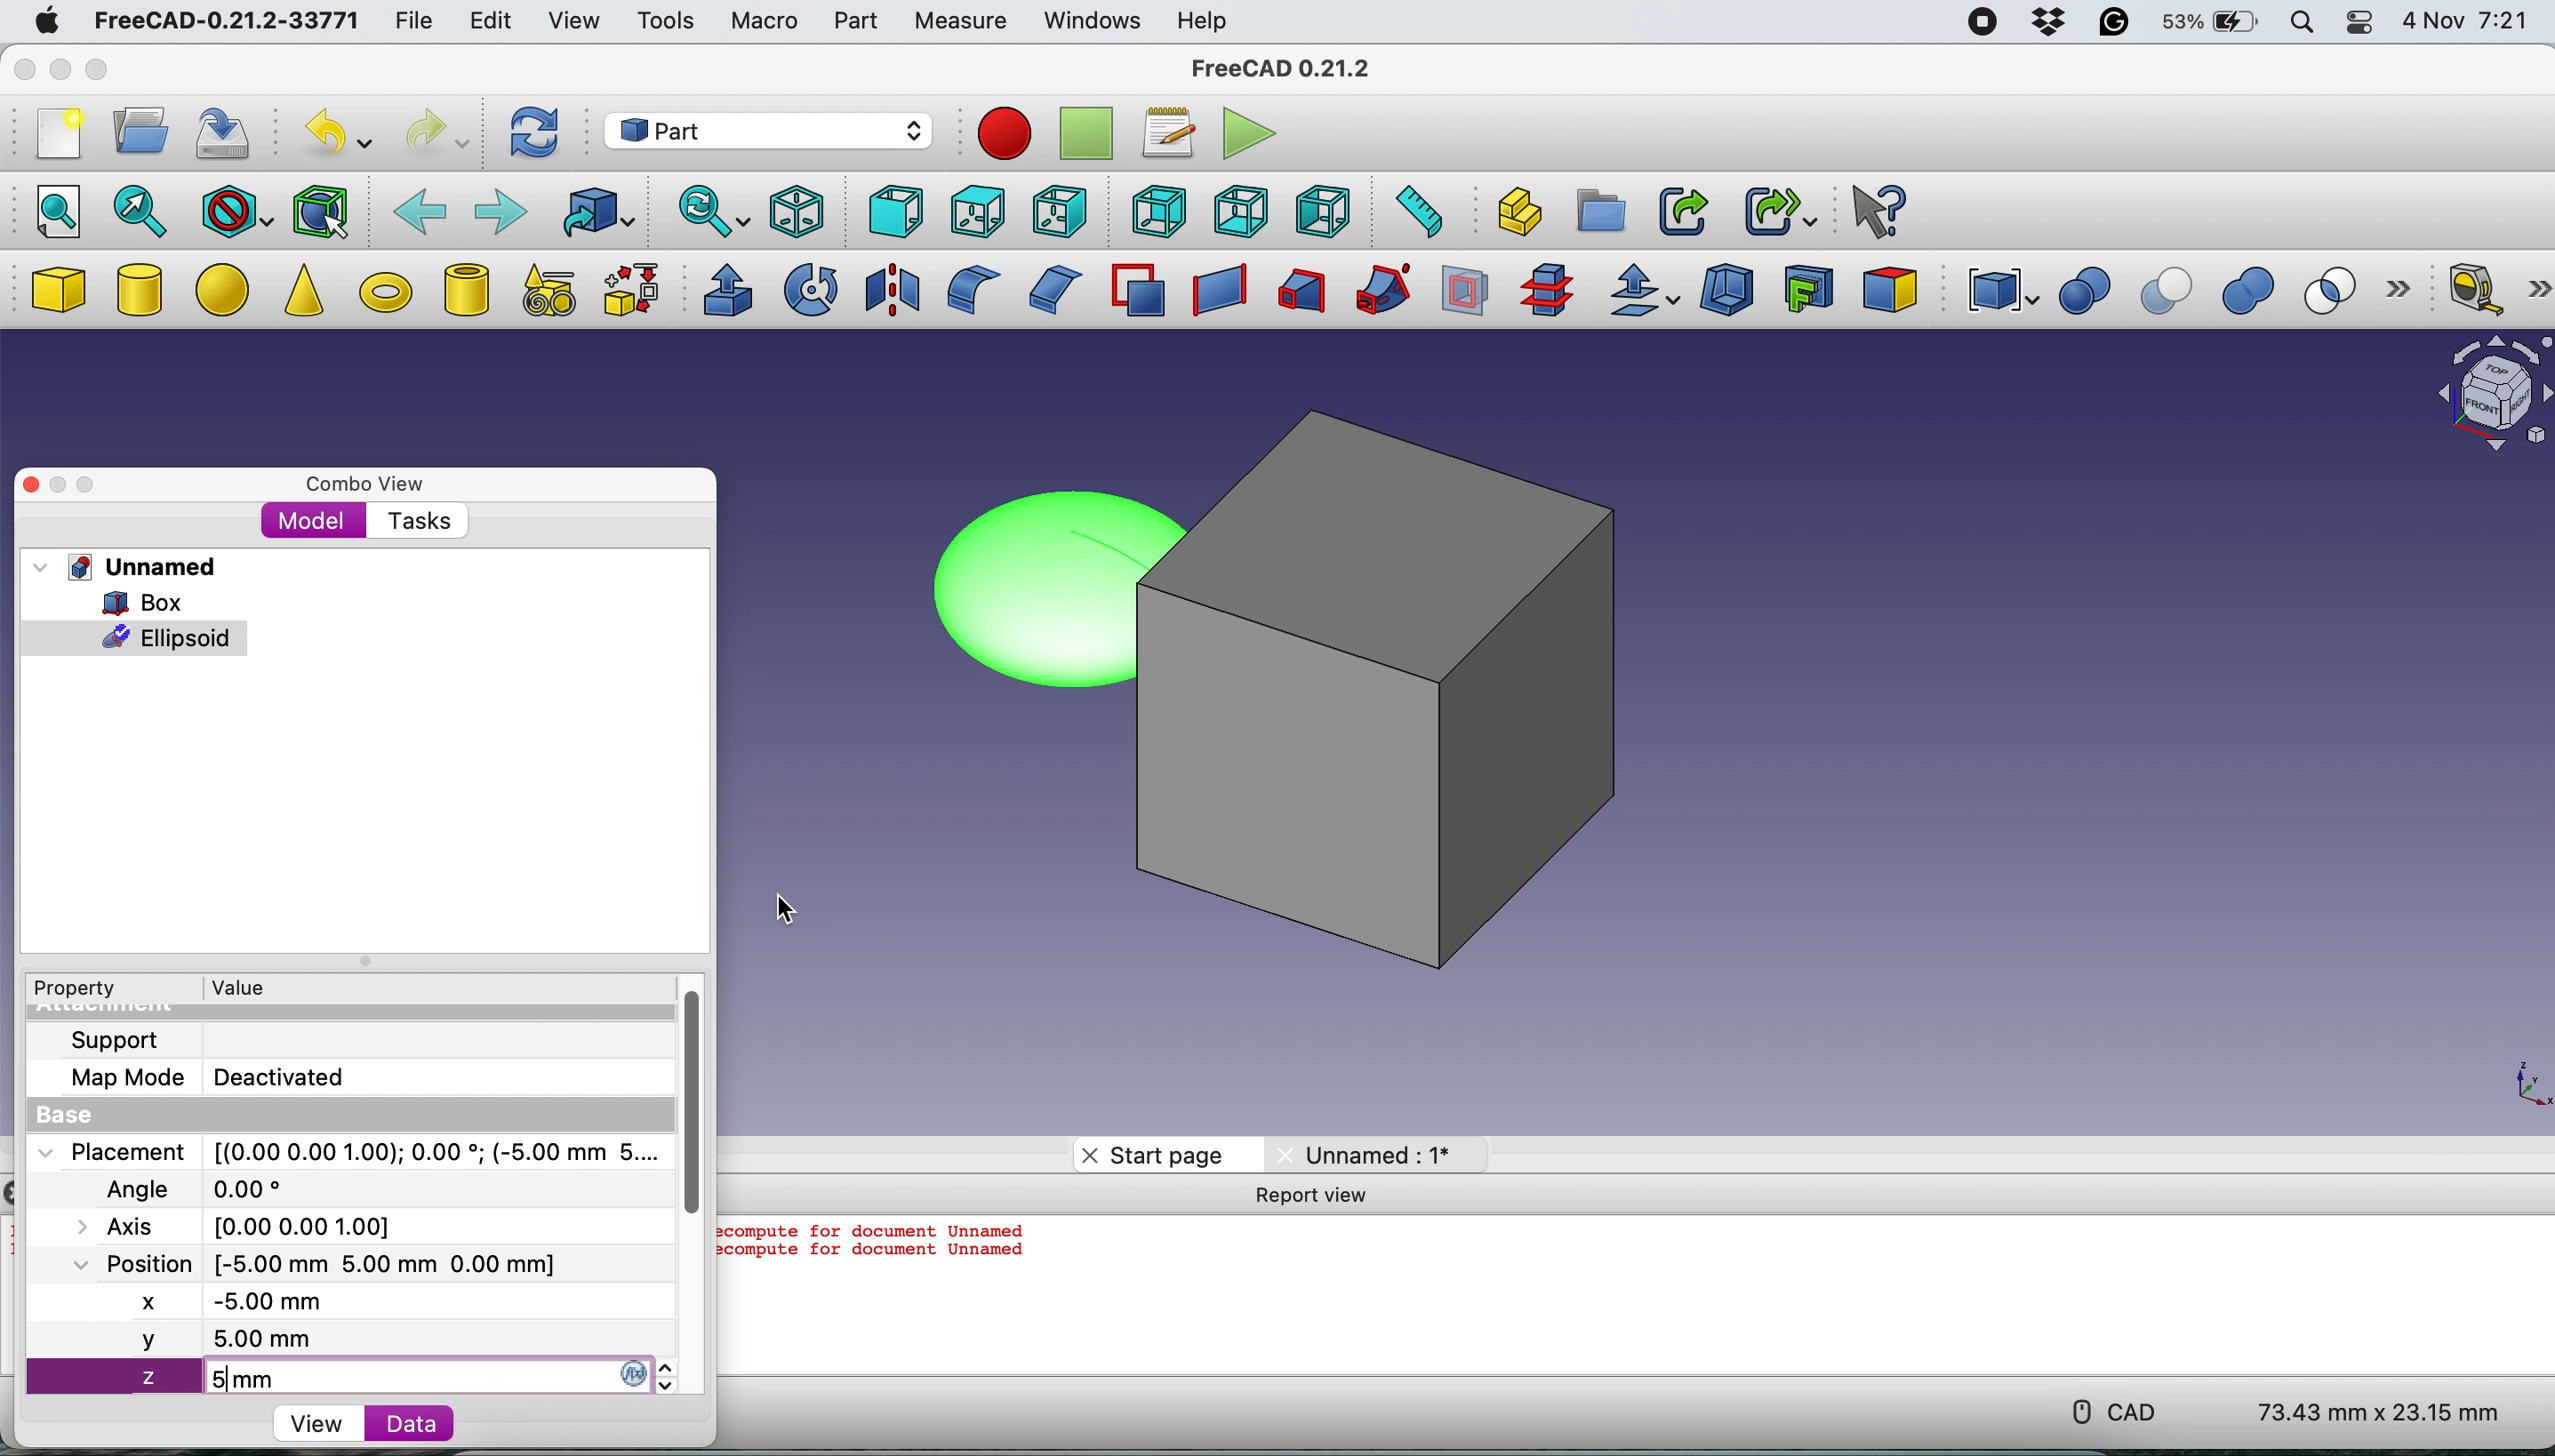  I want to click on loft, so click(1298, 294).